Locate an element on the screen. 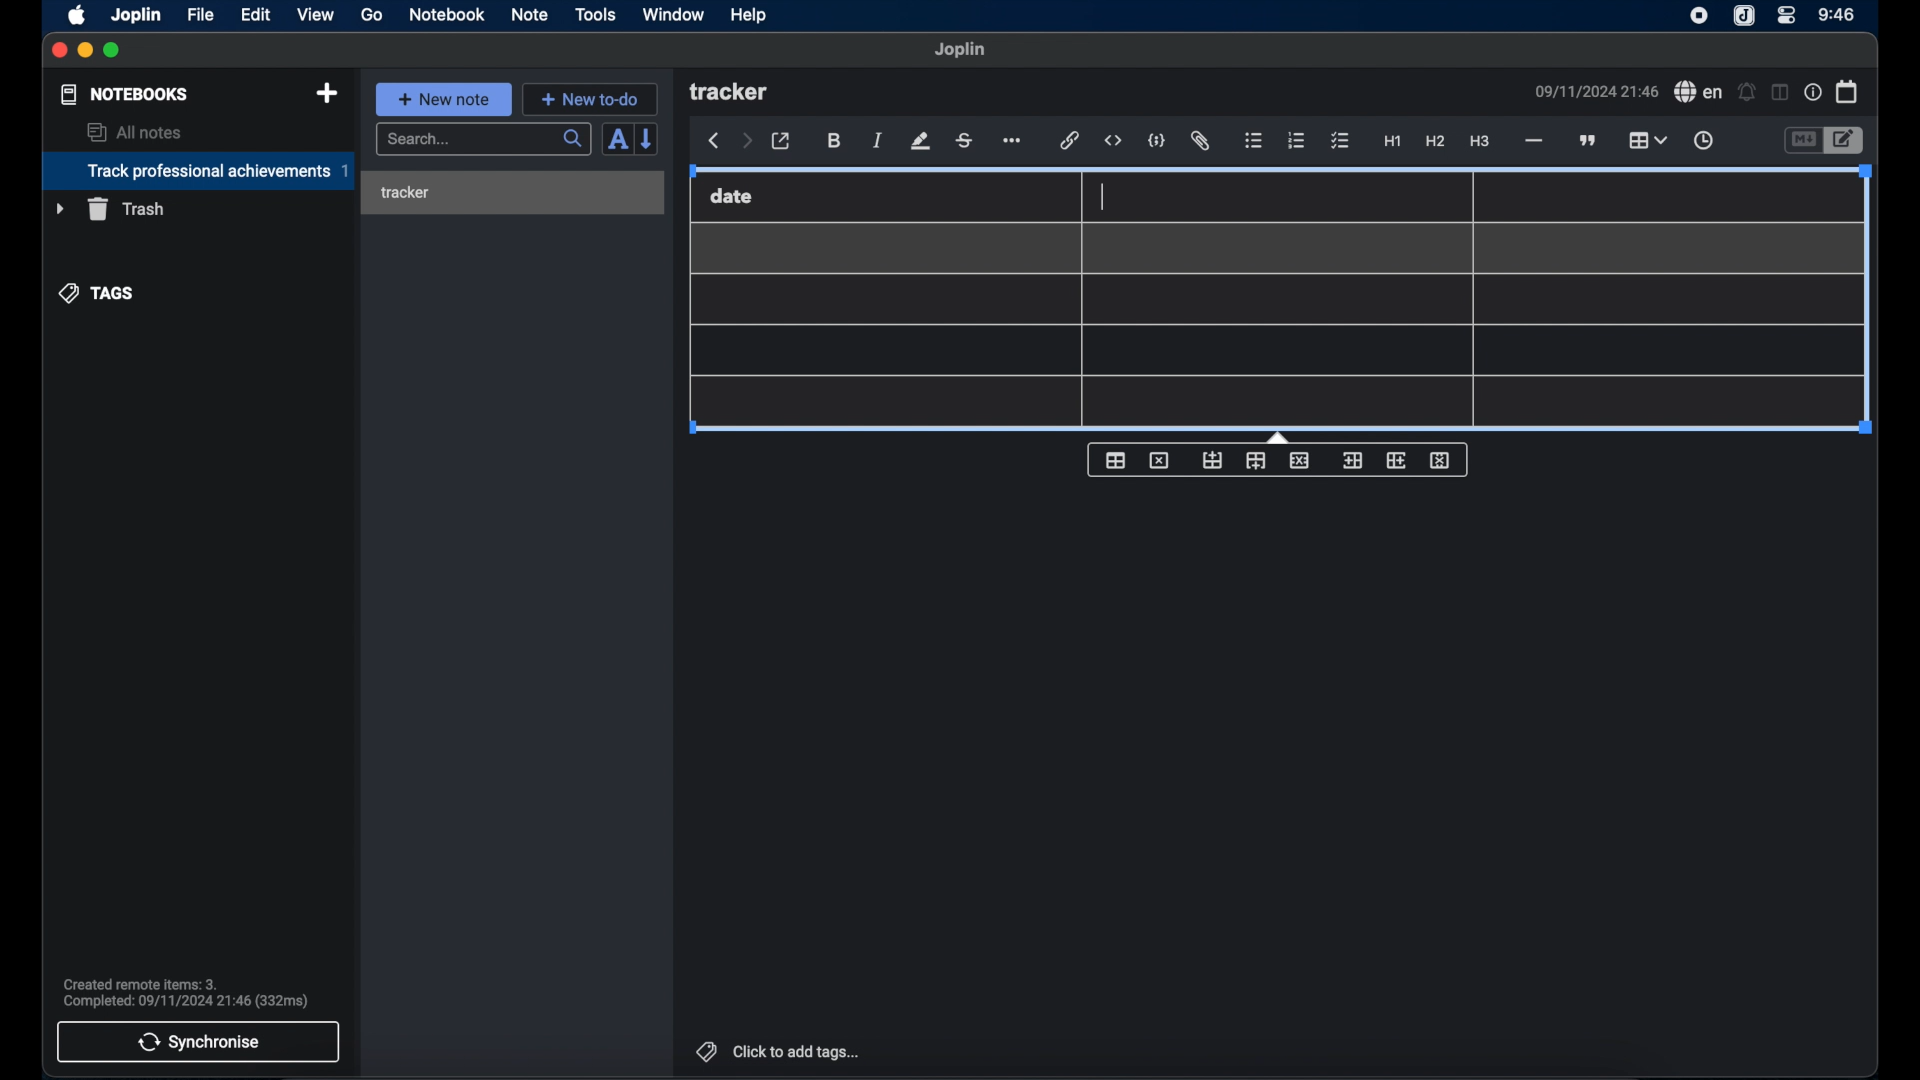 This screenshot has width=1920, height=1080. table is located at coordinates (1647, 138).